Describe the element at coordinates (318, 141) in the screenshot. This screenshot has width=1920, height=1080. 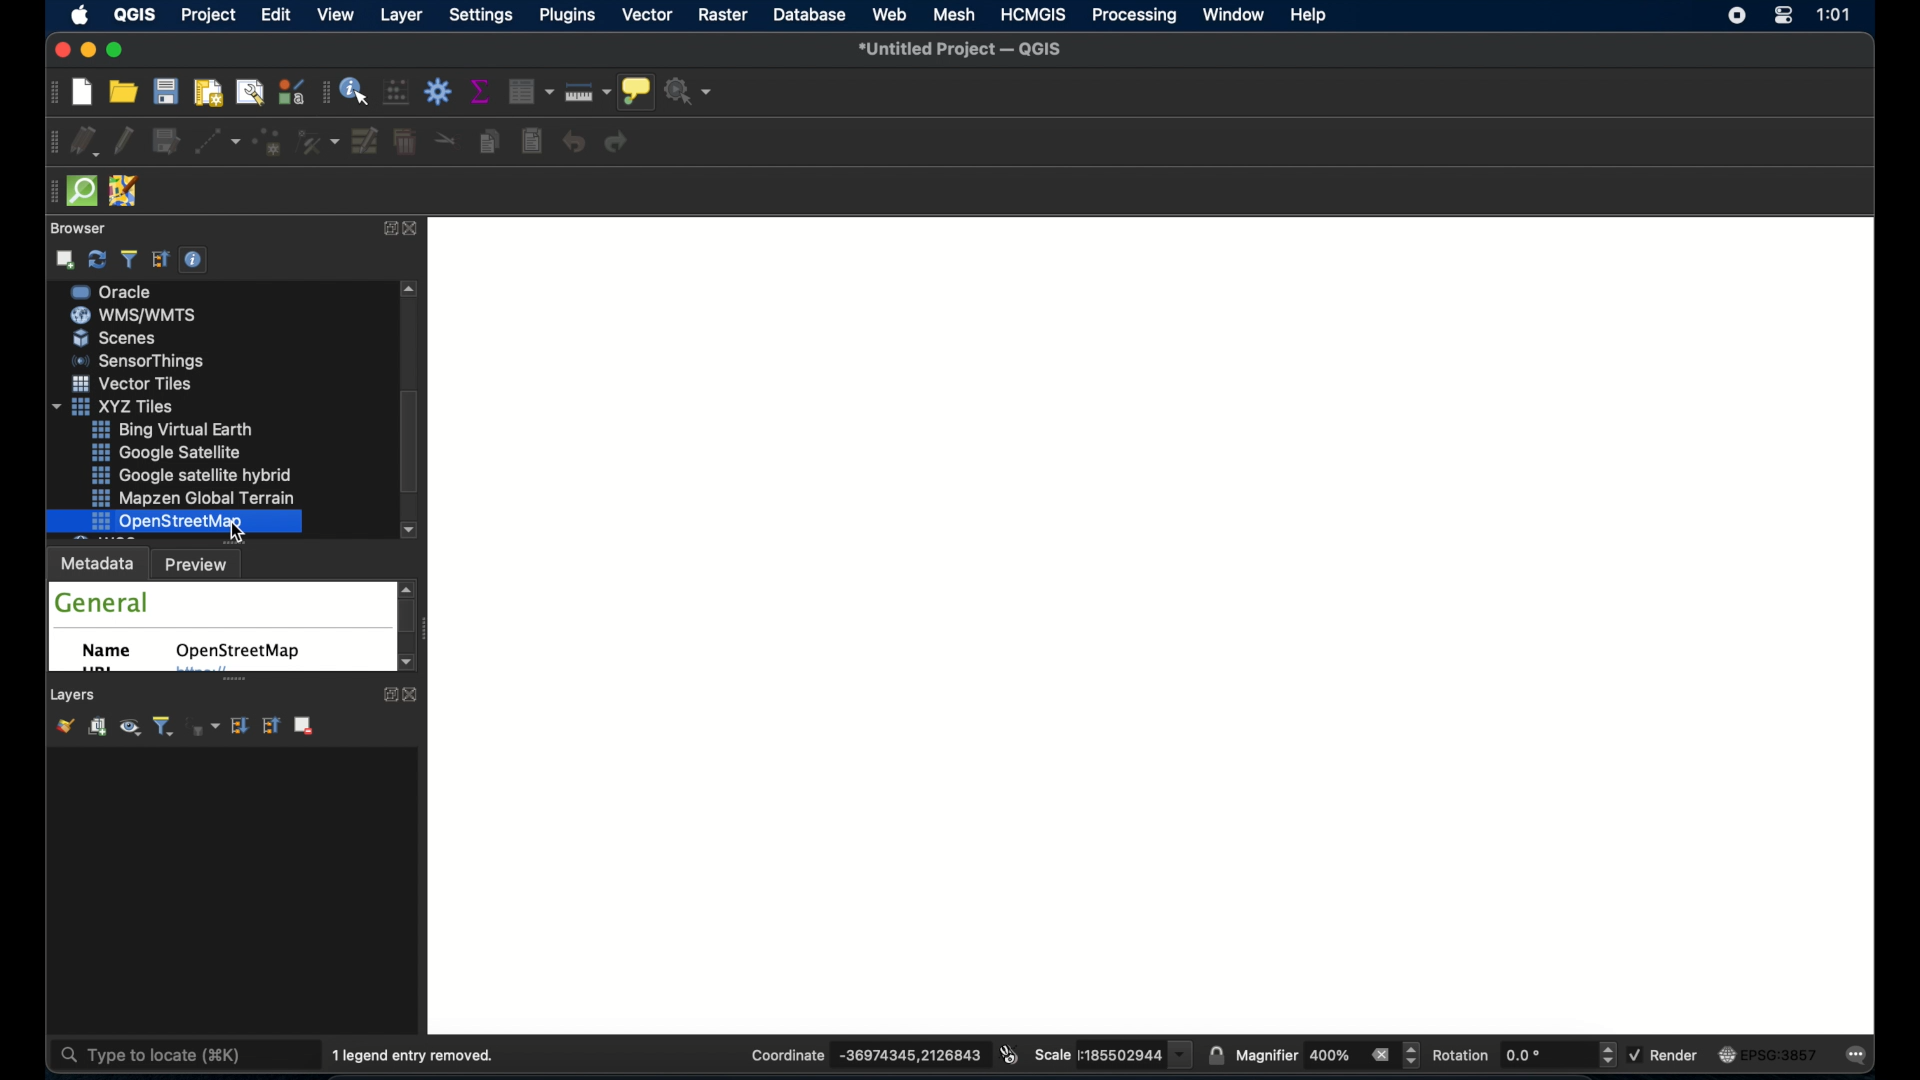
I see `vertex tool` at that location.